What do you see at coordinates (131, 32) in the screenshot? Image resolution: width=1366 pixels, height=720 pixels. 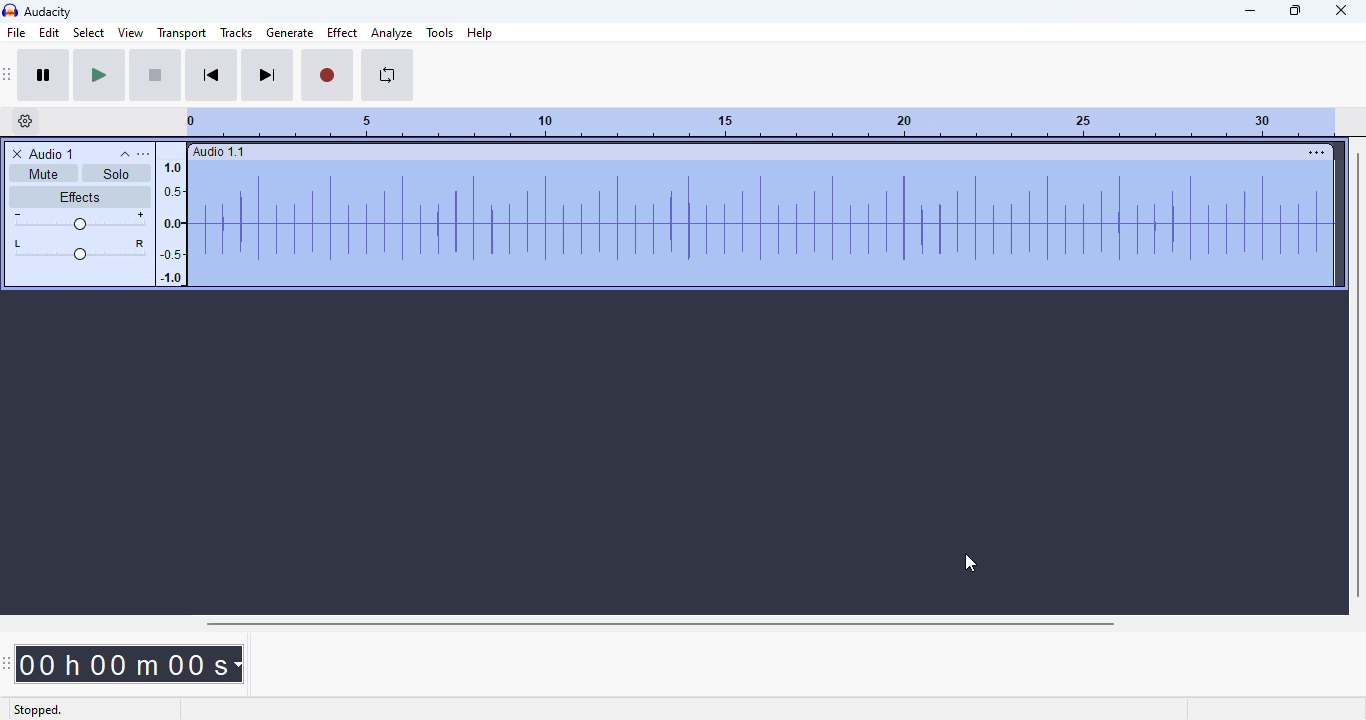 I see `view` at bounding box center [131, 32].